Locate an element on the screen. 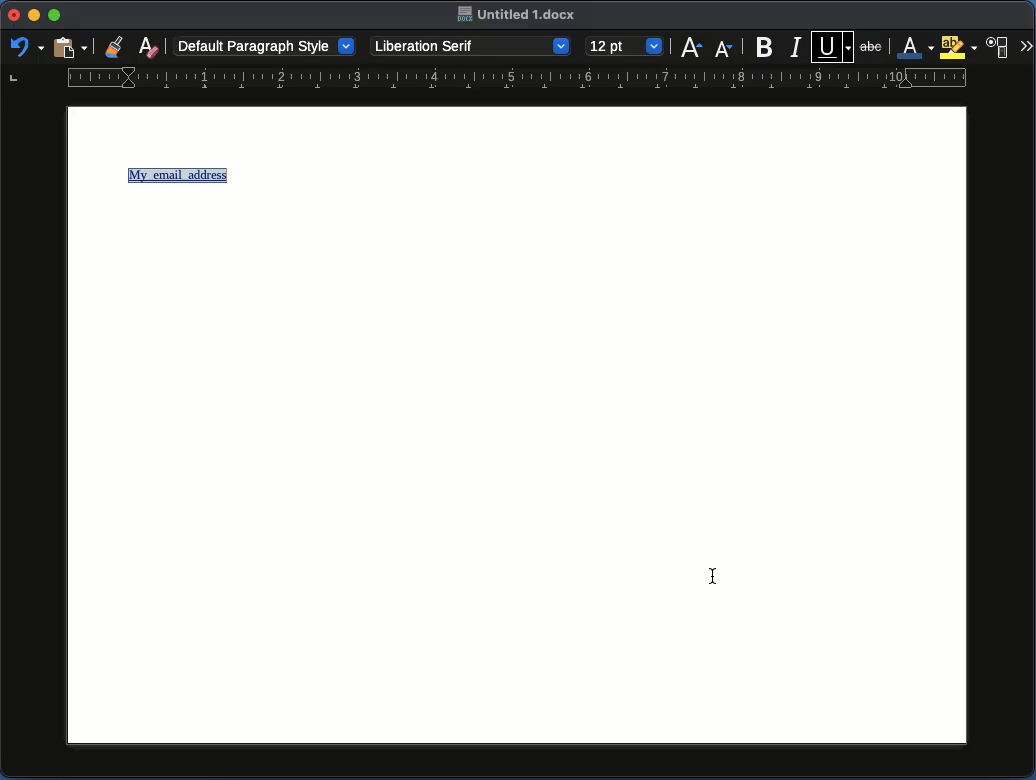 The height and width of the screenshot is (780, 1036). Italics is located at coordinates (796, 46).